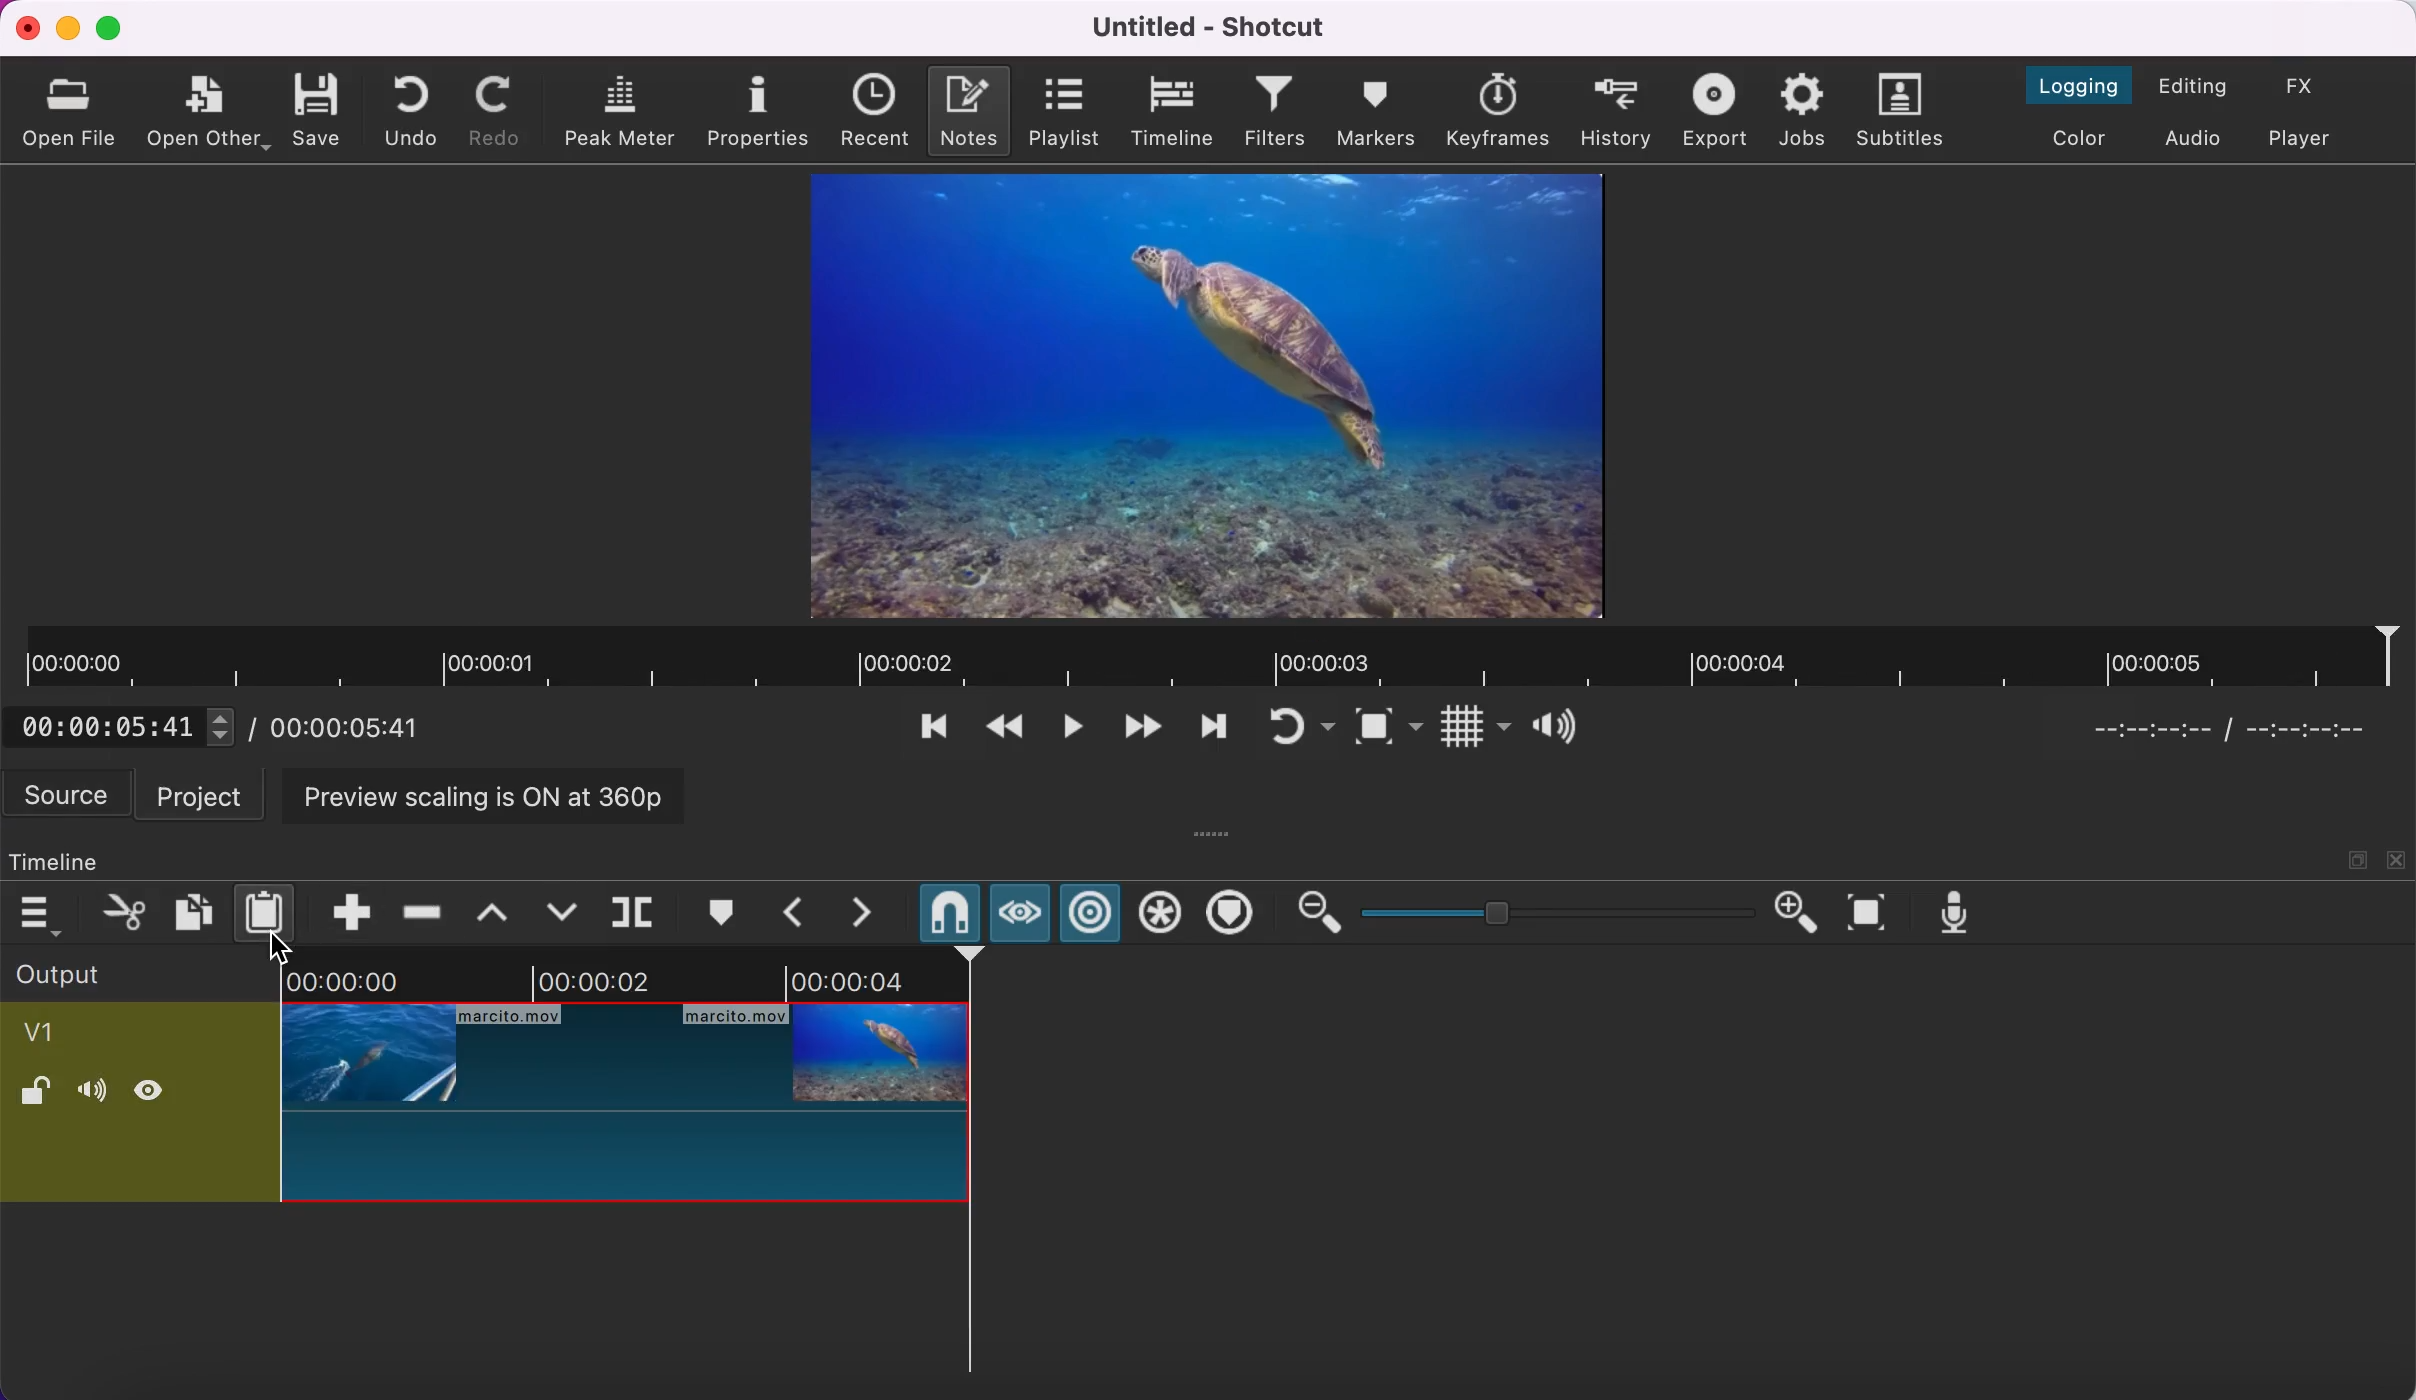 This screenshot has height=1400, width=2416. What do you see at coordinates (2310, 142) in the screenshot?
I see `switch to player only layout` at bounding box center [2310, 142].